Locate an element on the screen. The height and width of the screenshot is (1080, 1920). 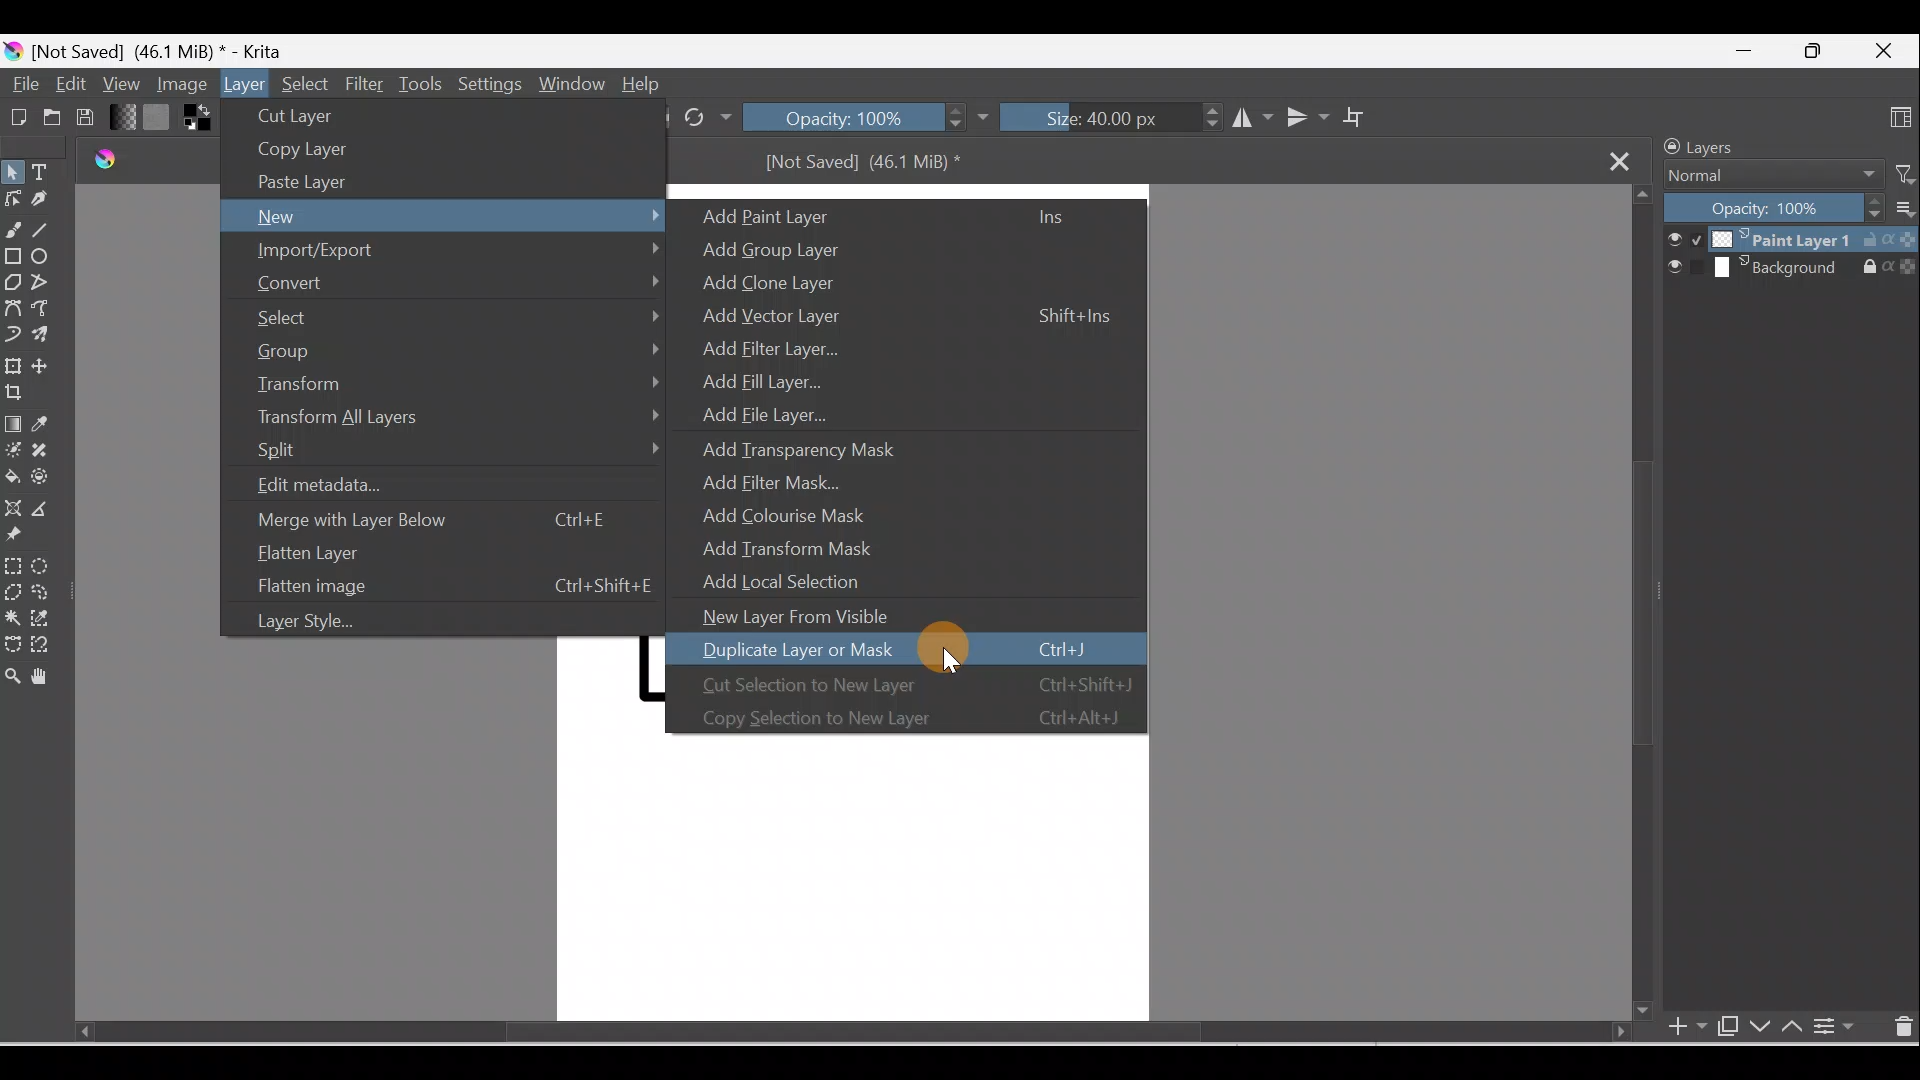
New layer from visible is located at coordinates (809, 616).